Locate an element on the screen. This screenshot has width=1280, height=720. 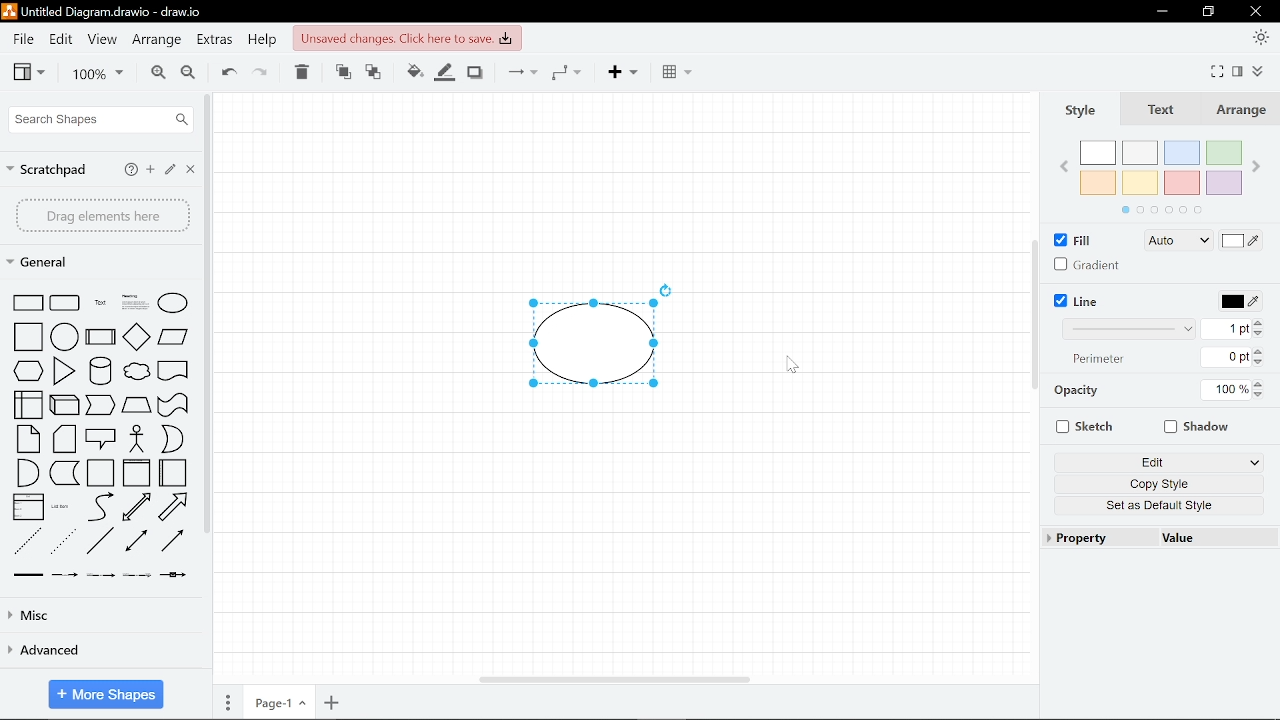
Current line width is located at coordinates (1231, 328).